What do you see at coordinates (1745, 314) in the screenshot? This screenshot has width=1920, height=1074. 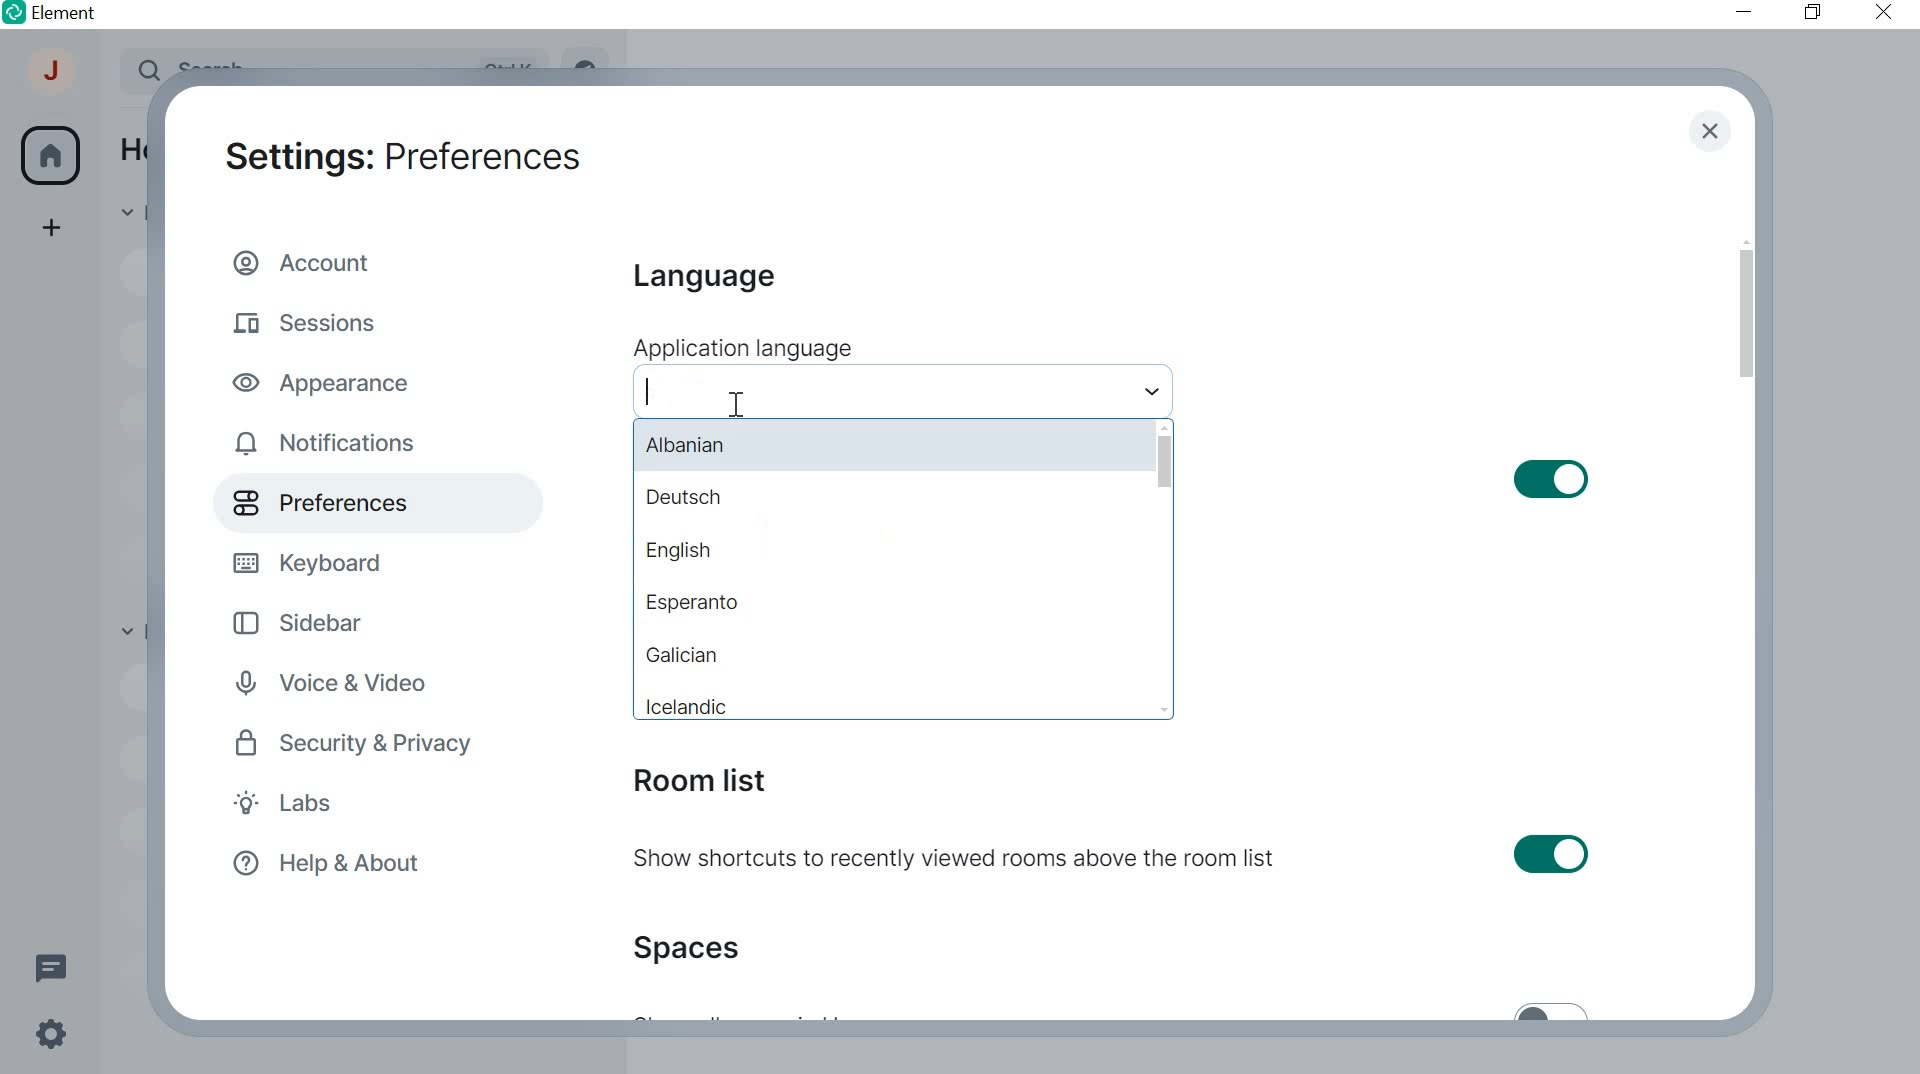 I see `vertical scrollbar` at bounding box center [1745, 314].